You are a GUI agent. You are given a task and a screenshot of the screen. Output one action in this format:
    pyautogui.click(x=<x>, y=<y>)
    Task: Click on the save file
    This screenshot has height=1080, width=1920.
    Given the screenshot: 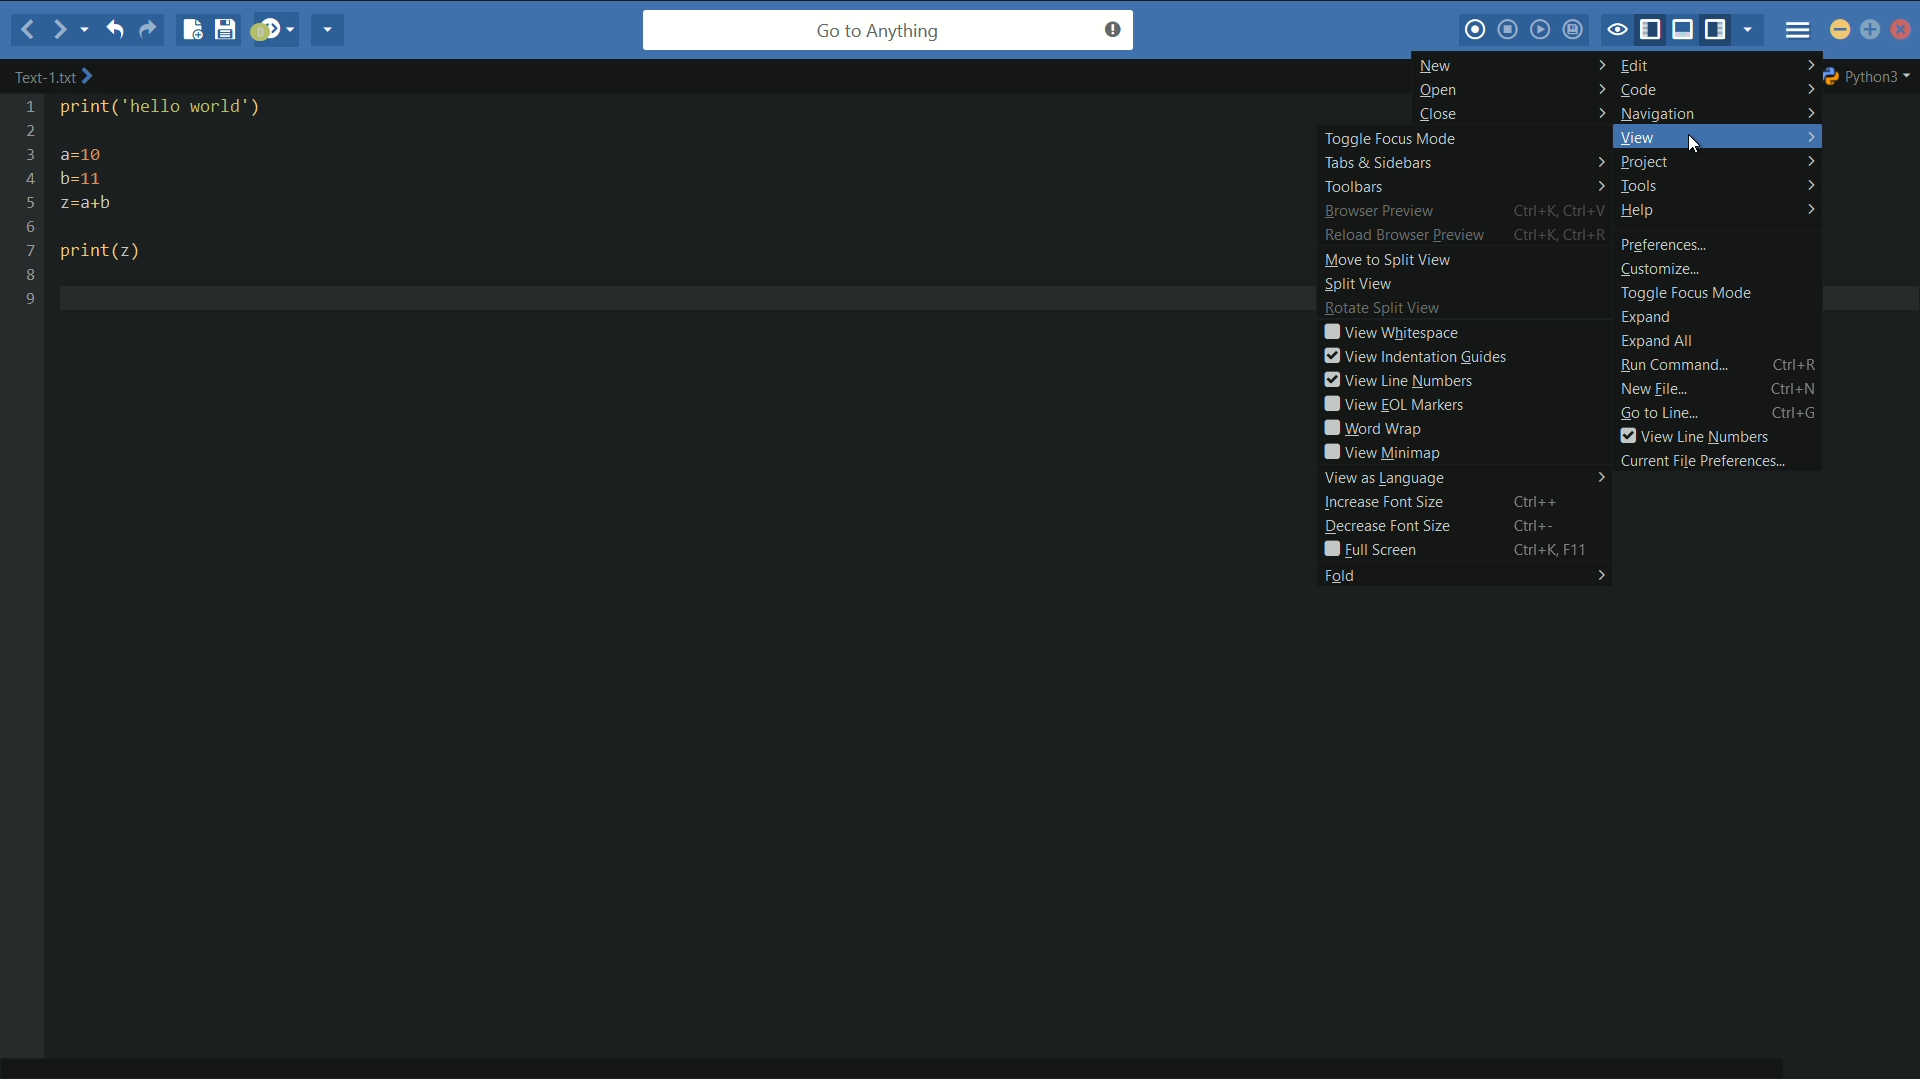 What is the action you would take?
    pyautogui.click(x=225, y=30)
    